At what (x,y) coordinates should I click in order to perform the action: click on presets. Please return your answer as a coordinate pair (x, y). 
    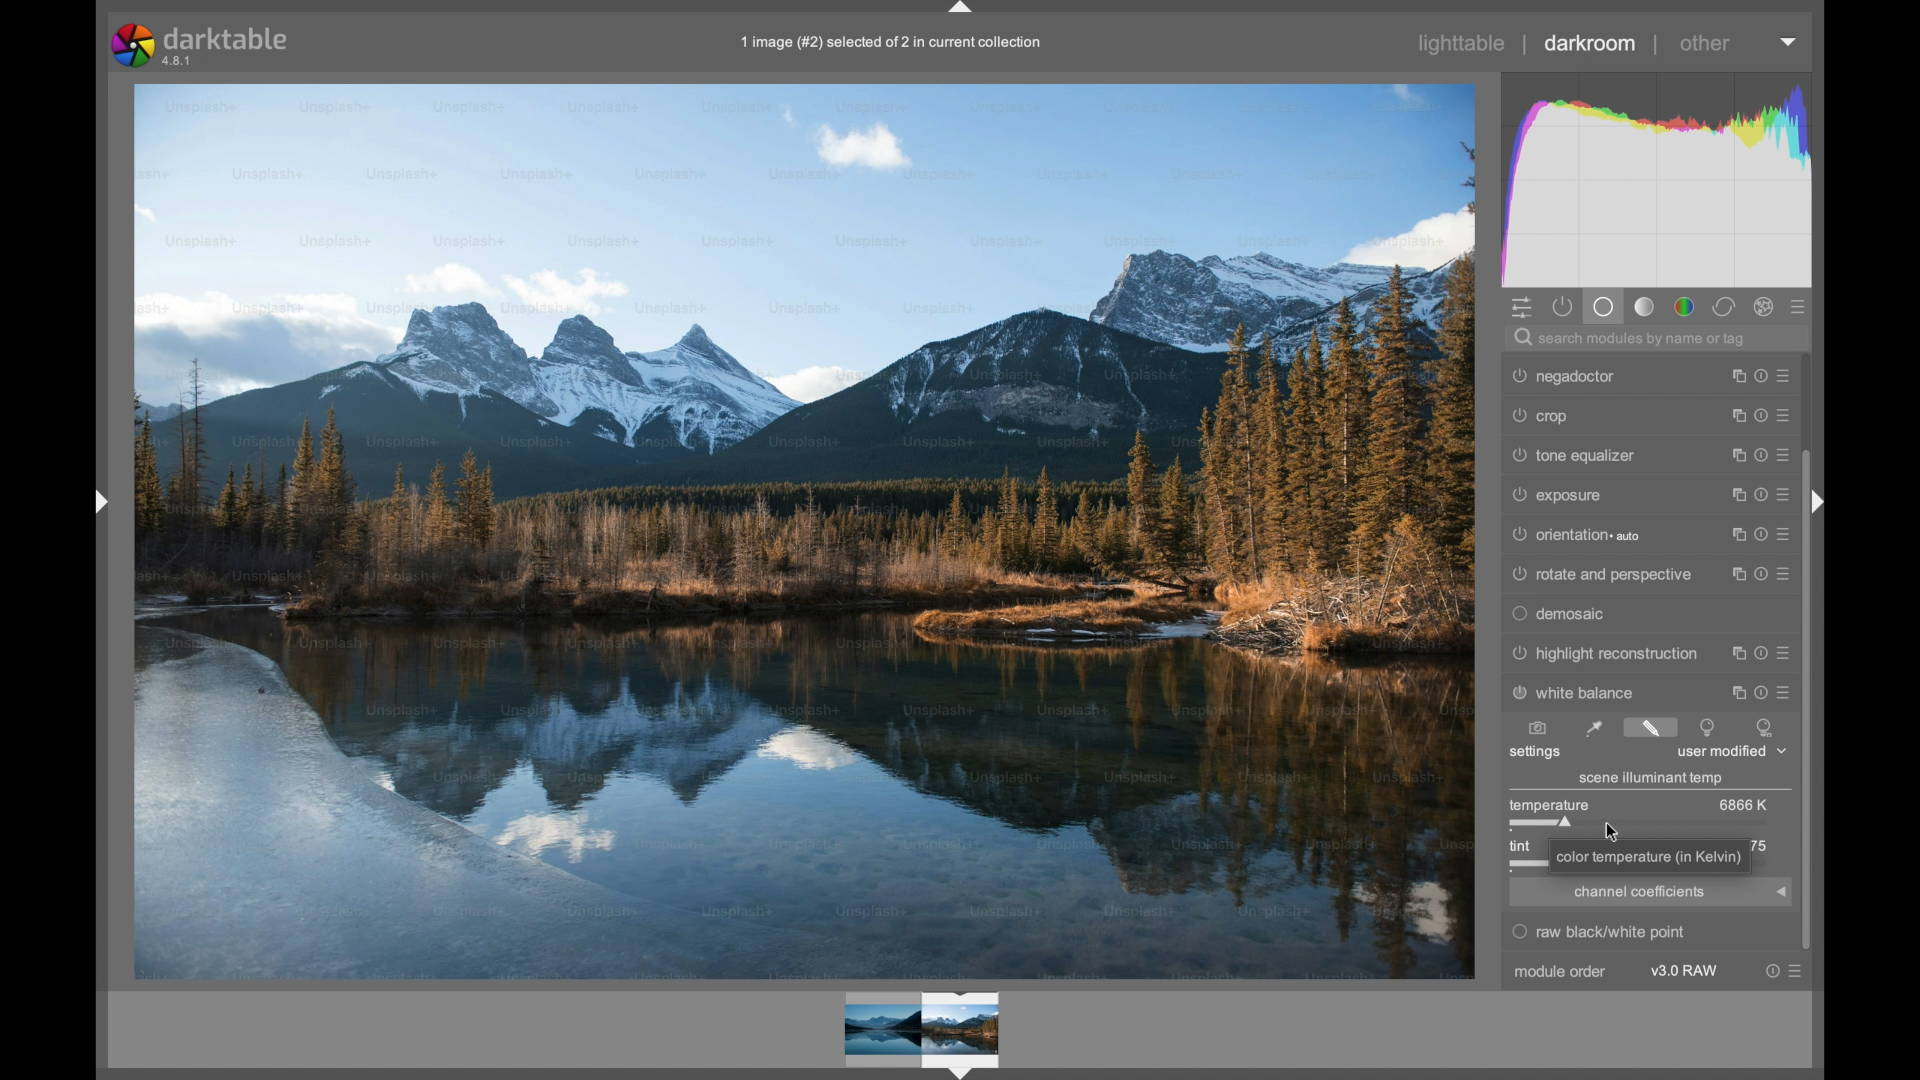
    Looking at the image, I should click on (1798, 971).